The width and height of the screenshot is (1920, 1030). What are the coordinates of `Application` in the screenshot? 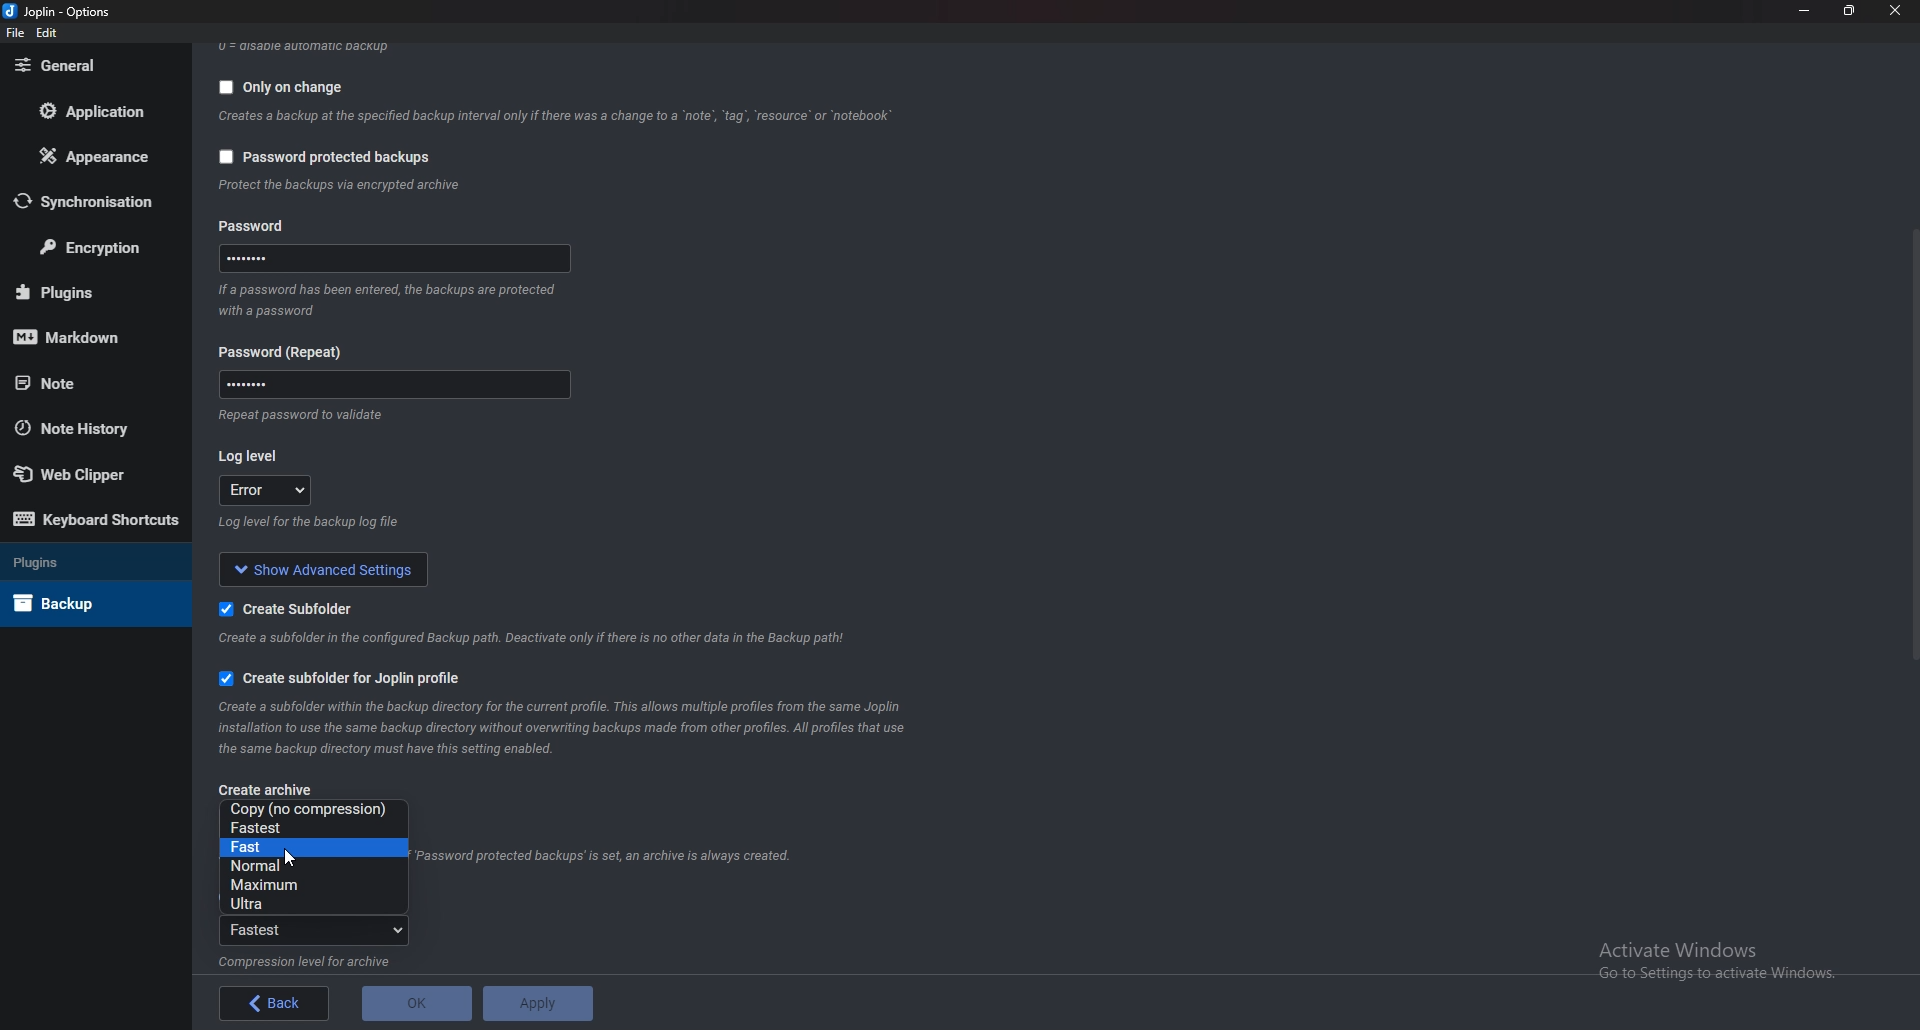 It's located at (102, 111).